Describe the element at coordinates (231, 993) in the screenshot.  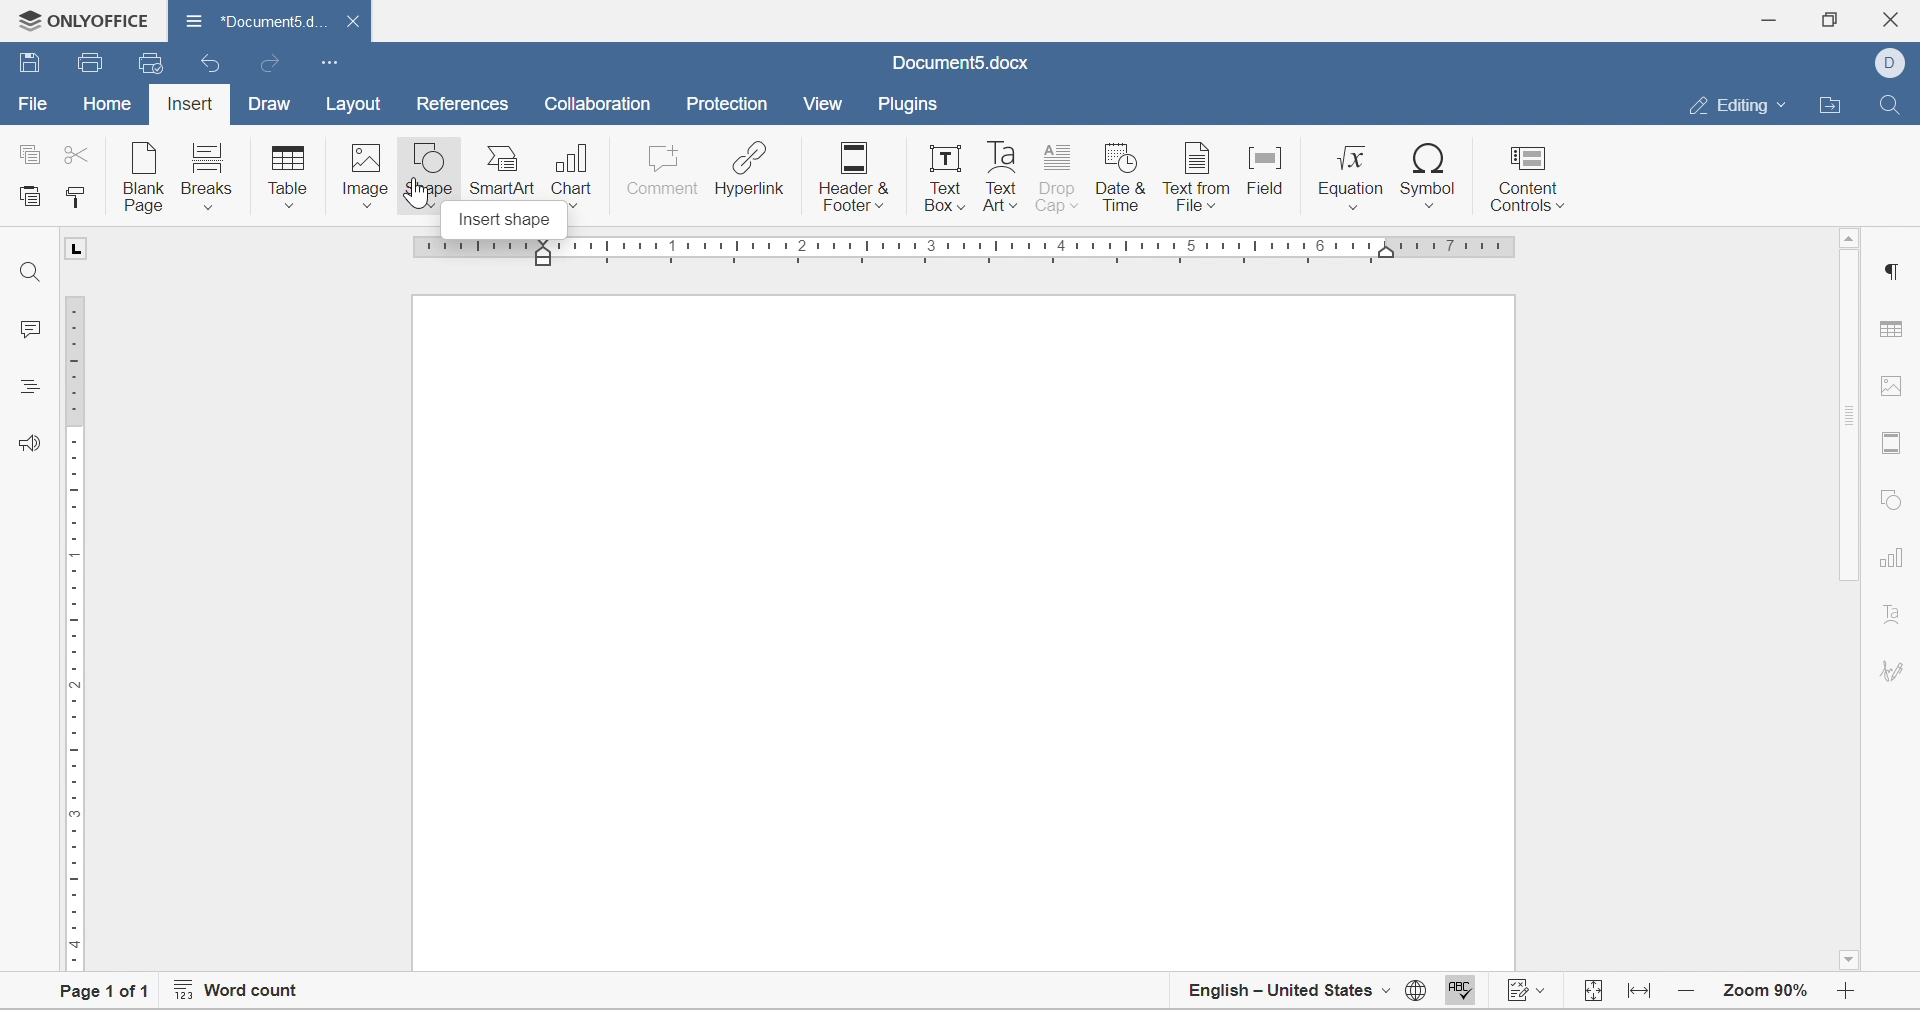
I see `word count` at that location.